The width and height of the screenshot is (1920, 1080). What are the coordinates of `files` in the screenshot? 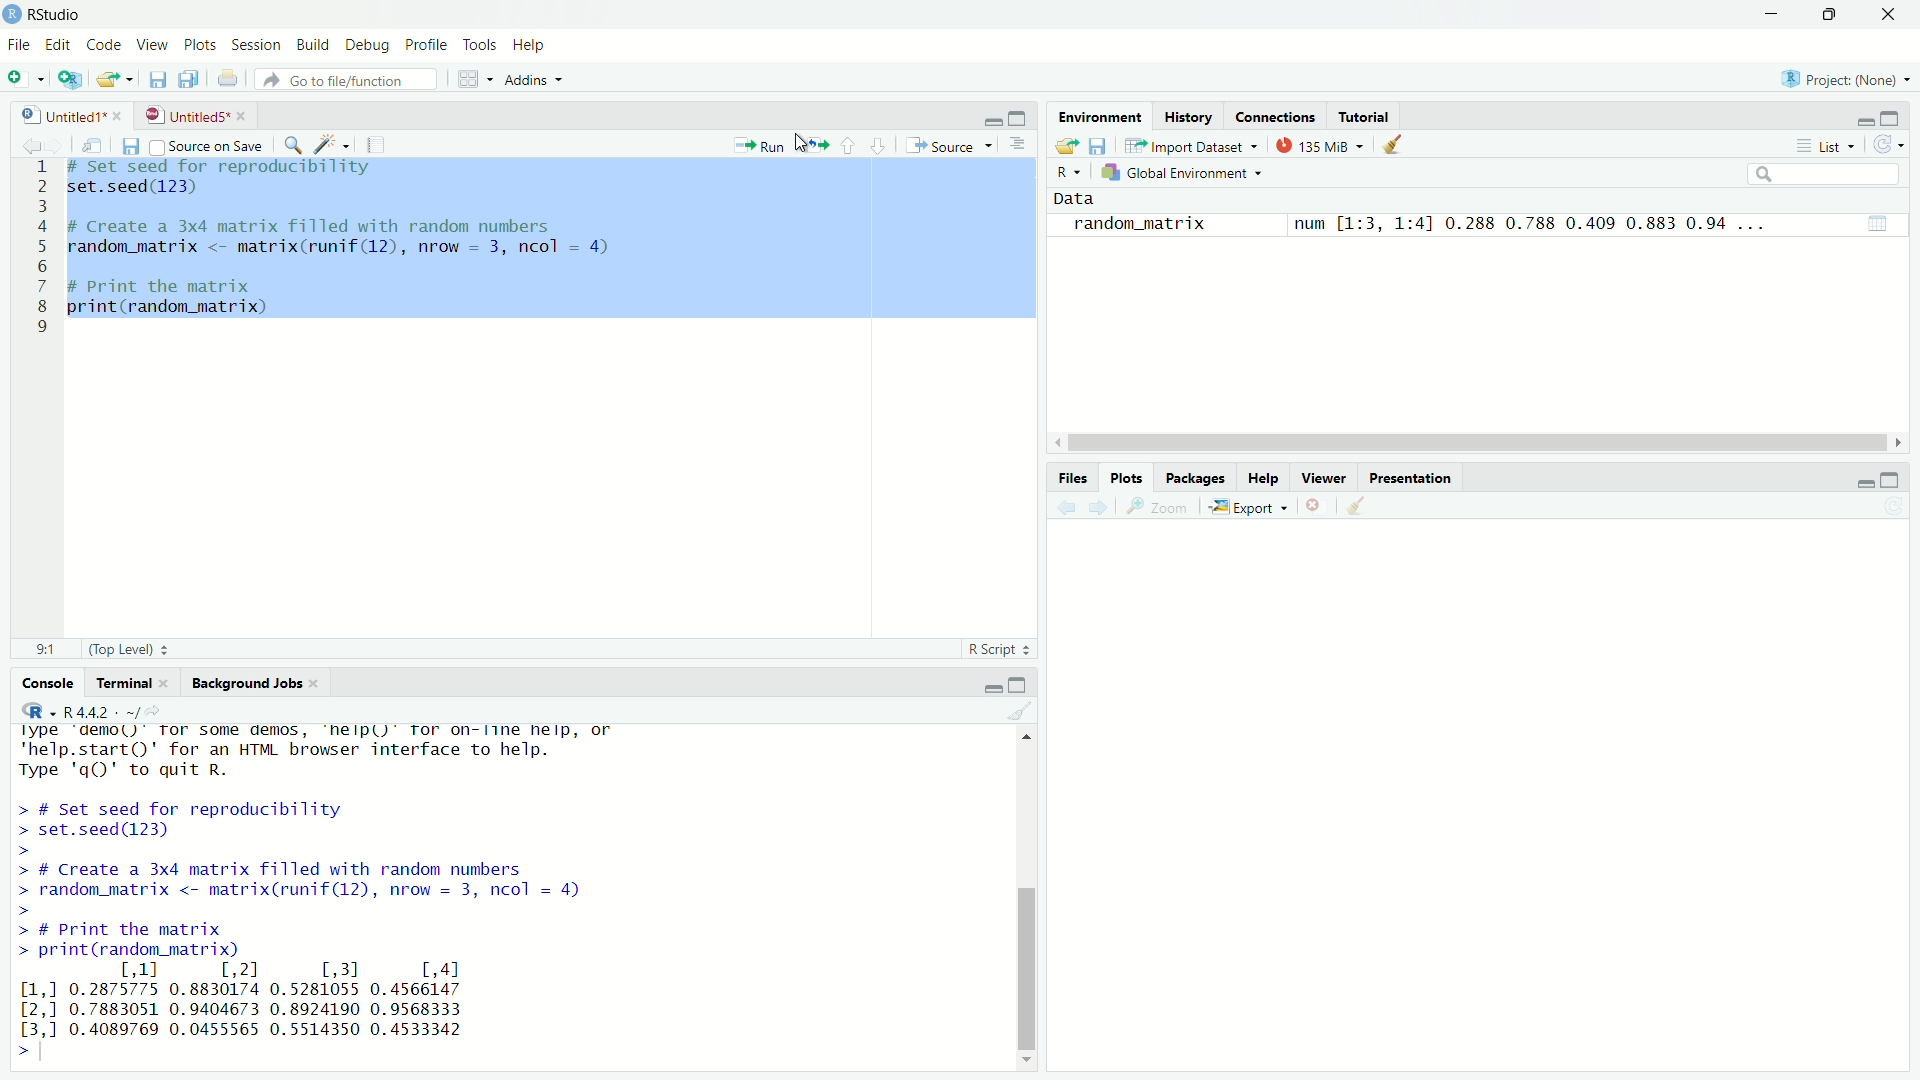 It's located at (153, 79).